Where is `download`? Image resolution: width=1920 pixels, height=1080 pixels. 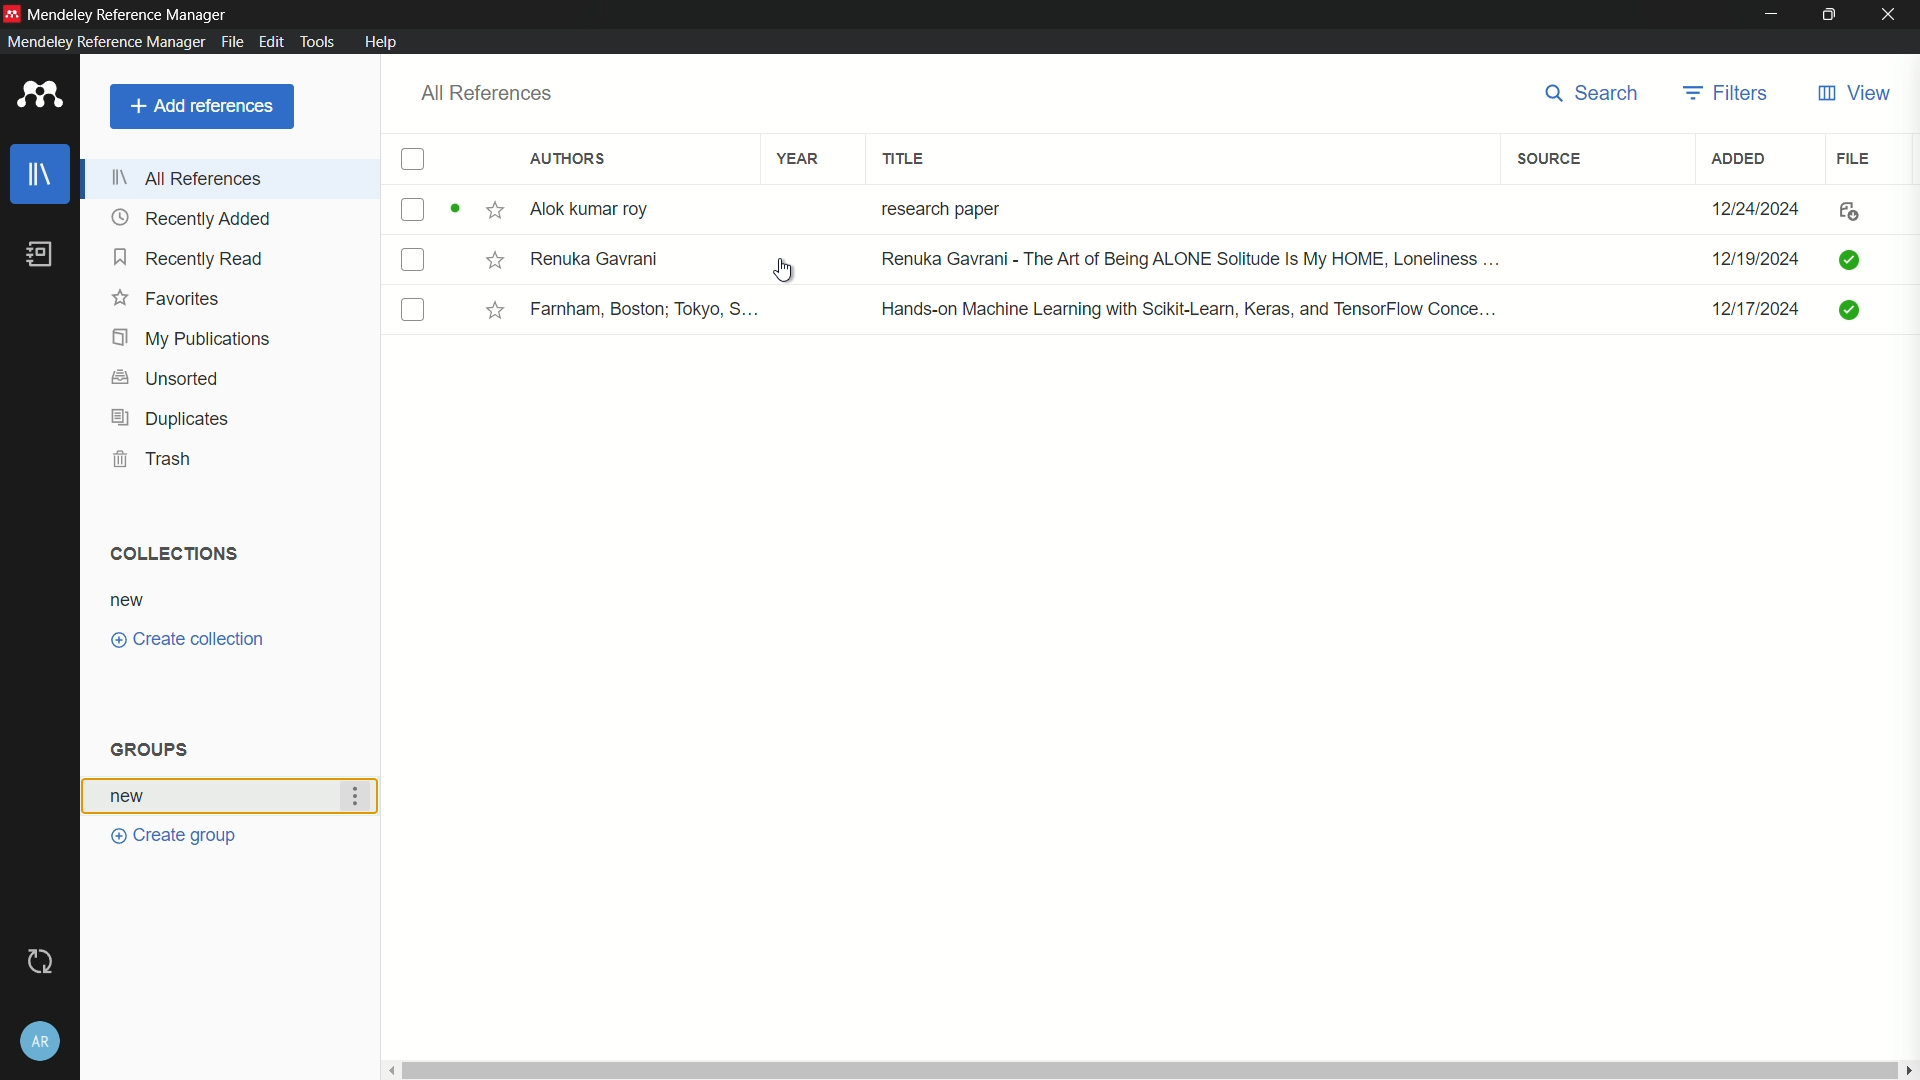 download is located at coordinates (1844, 213).